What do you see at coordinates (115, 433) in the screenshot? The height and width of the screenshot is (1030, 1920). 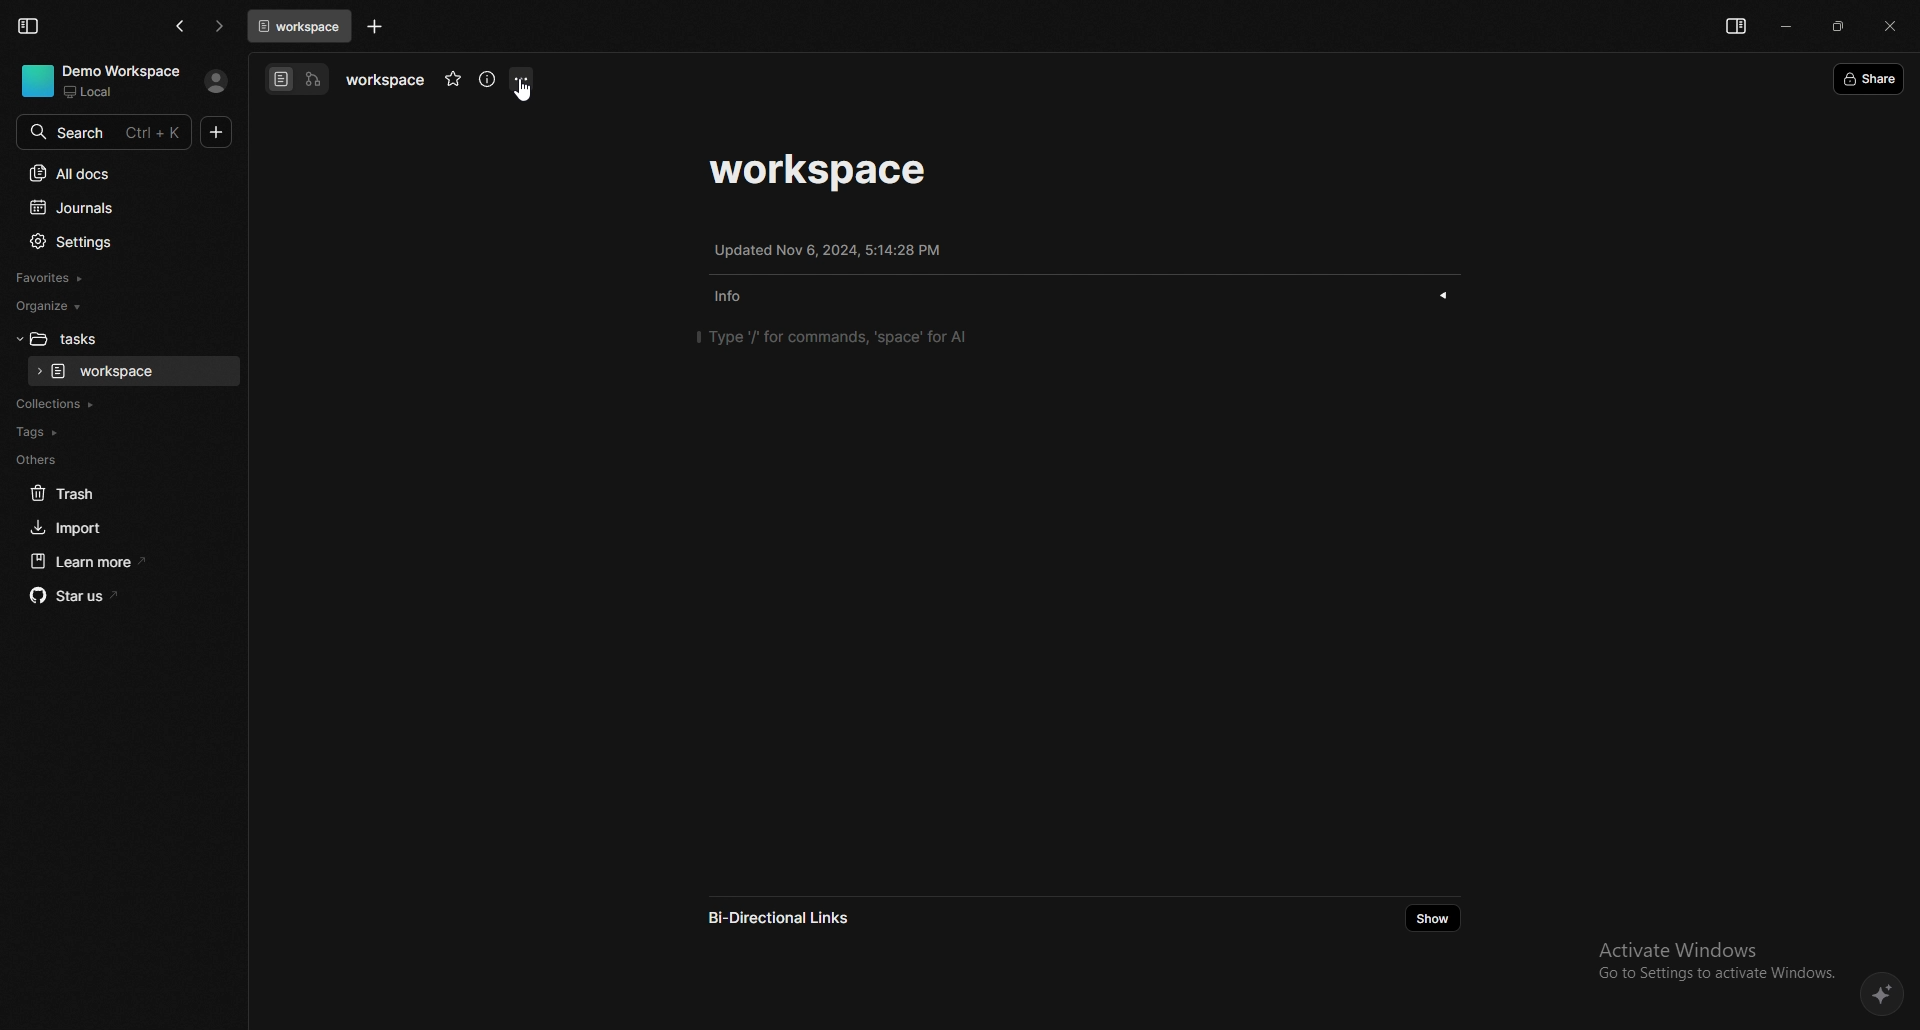 I see `tags` at bounding box center [115, 433].